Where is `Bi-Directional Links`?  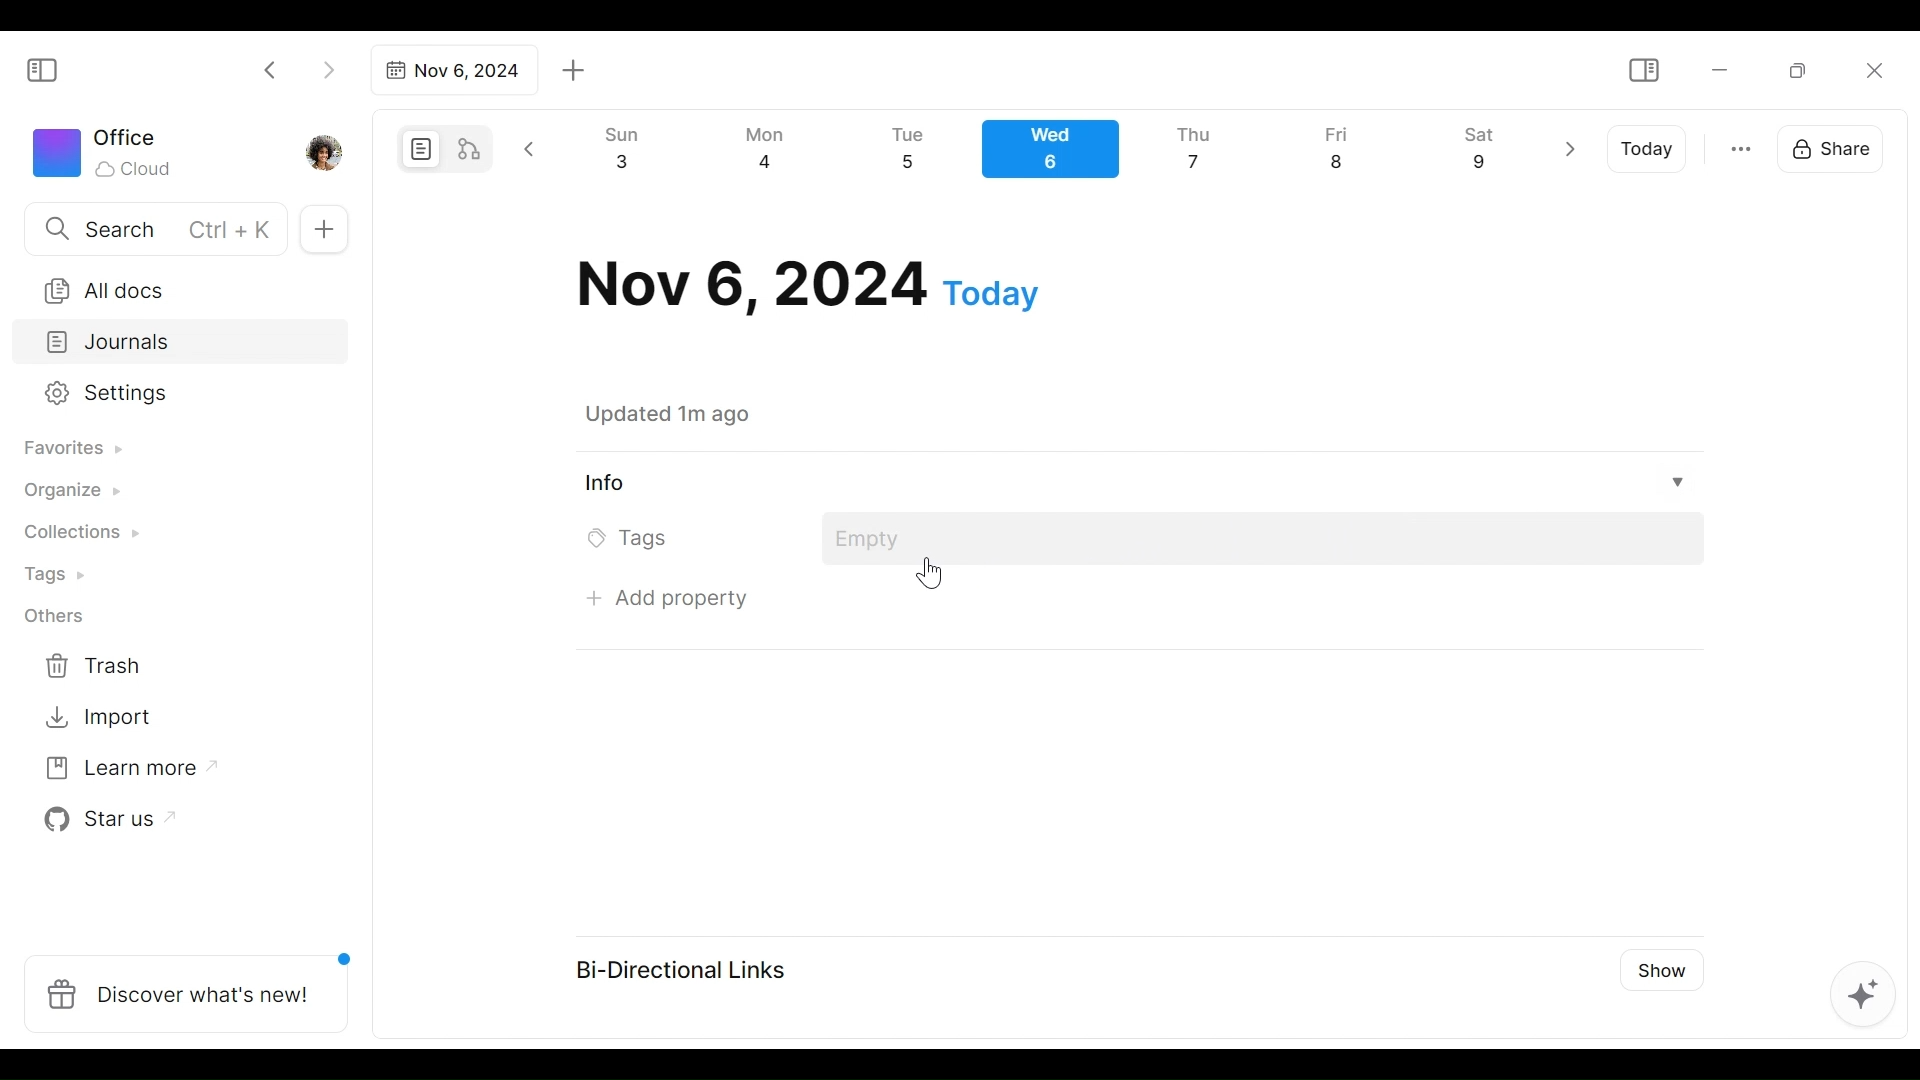 Bi-Directional Links is located at coordinates (691, 968).